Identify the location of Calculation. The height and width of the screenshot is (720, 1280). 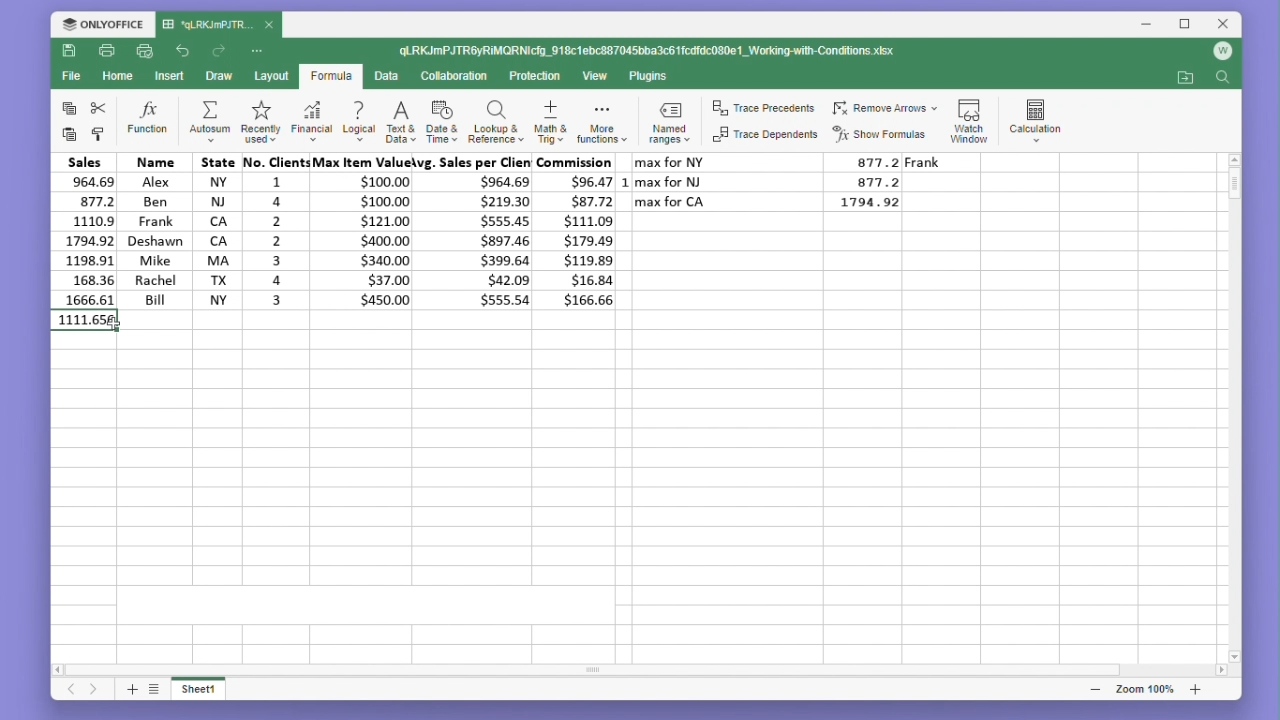
(1036, 117).